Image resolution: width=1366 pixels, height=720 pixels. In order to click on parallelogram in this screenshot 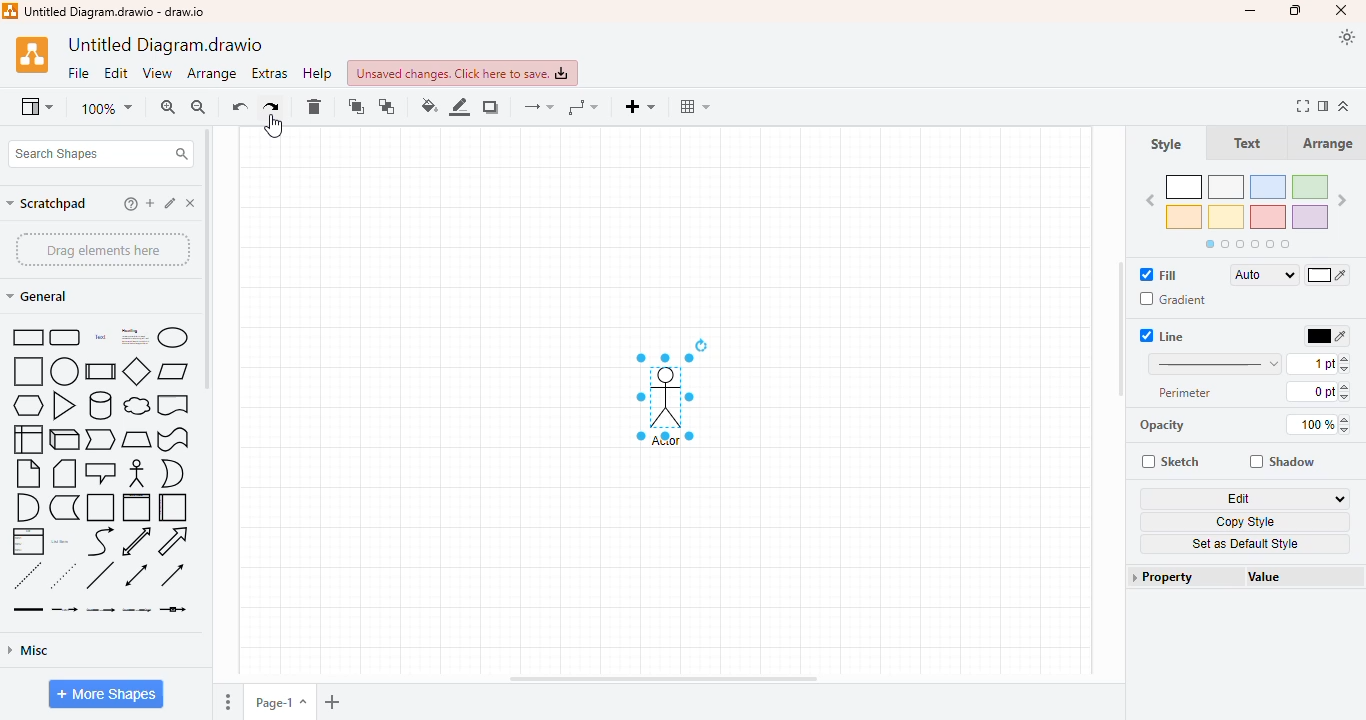, I will do `click(173, 372)`.